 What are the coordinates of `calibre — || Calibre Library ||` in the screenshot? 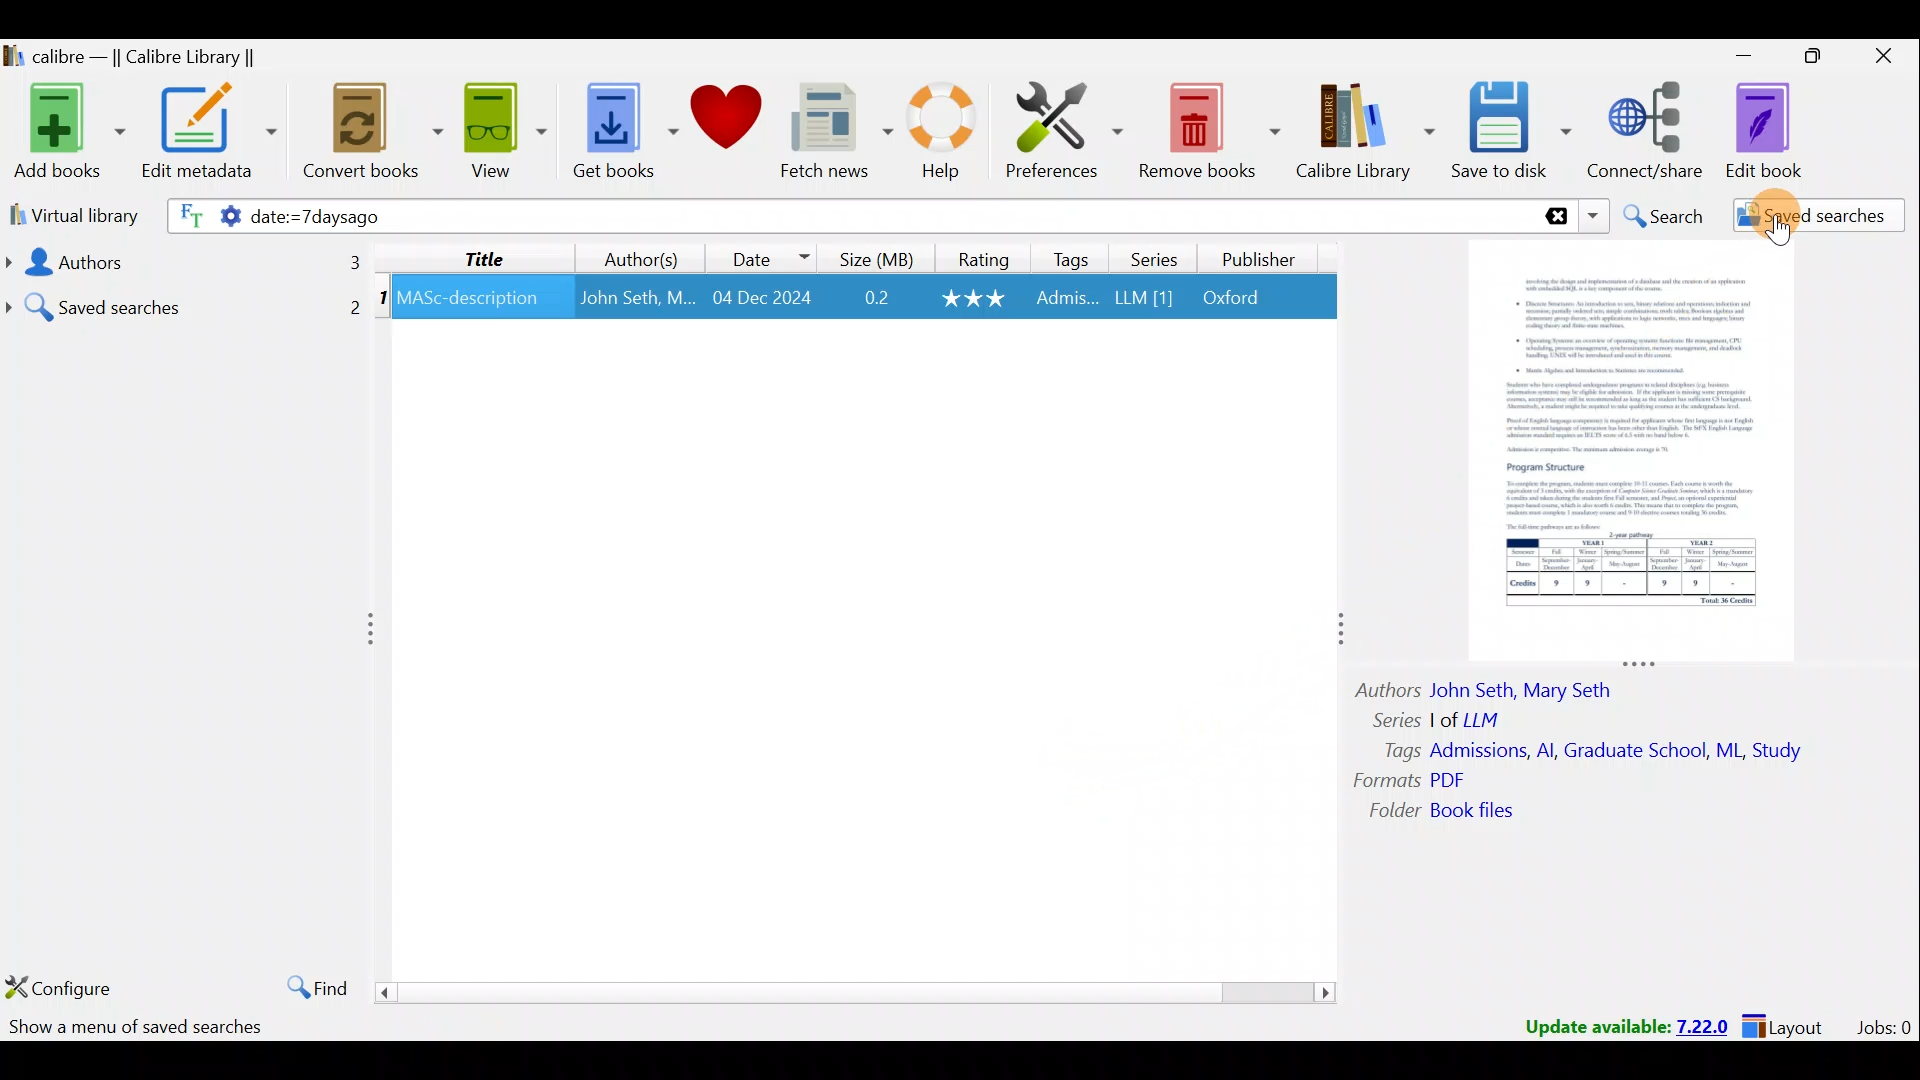 It's located at (156, 56).